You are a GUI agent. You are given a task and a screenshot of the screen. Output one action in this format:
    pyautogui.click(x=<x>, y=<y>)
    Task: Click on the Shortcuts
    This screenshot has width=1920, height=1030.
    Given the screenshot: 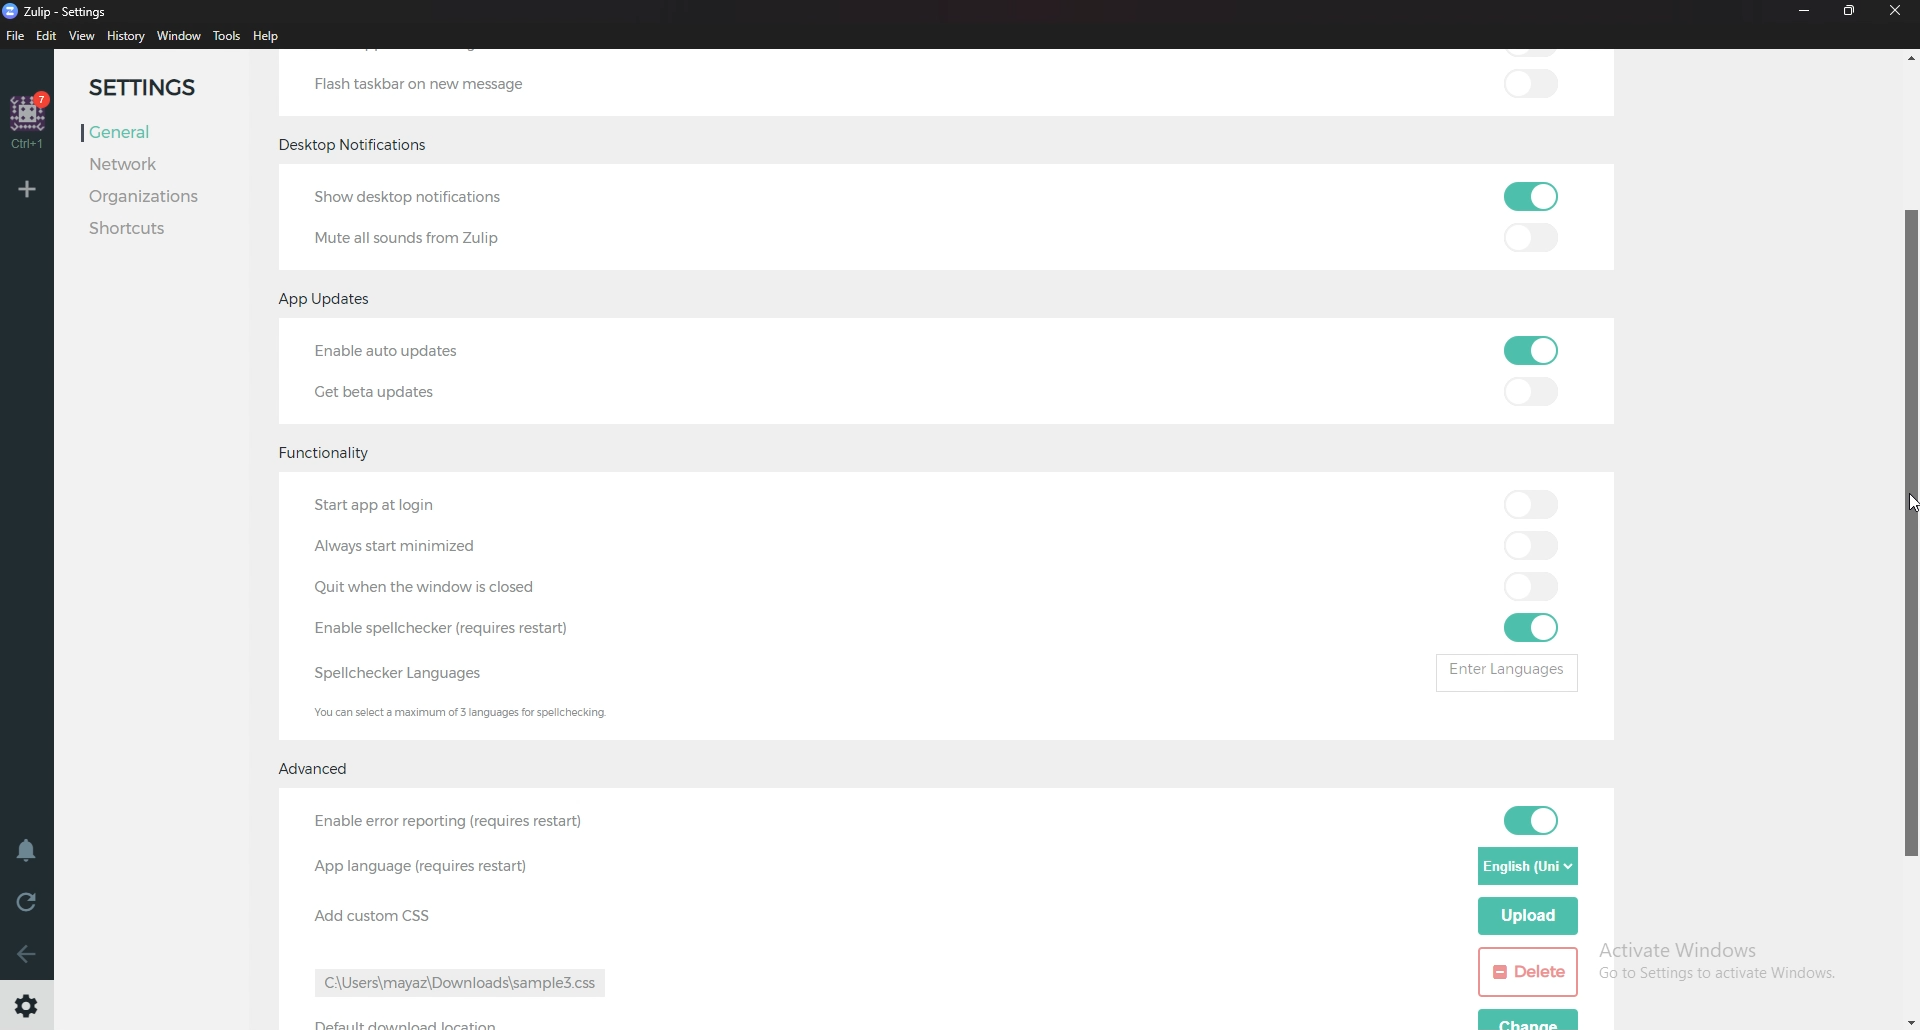 What is the action you would take?
    pyautogui.click(x=144, y=228)
    